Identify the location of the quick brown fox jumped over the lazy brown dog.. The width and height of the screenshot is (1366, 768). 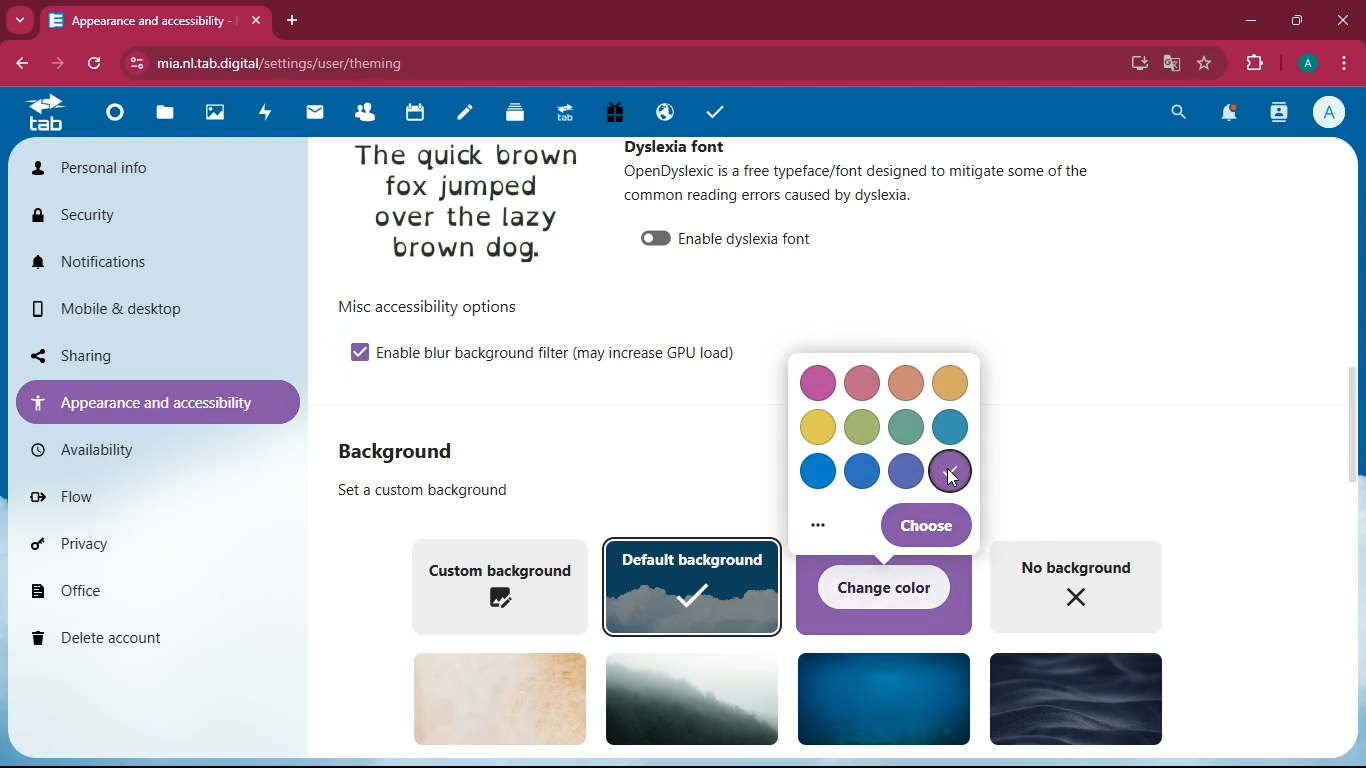
(467, 207).